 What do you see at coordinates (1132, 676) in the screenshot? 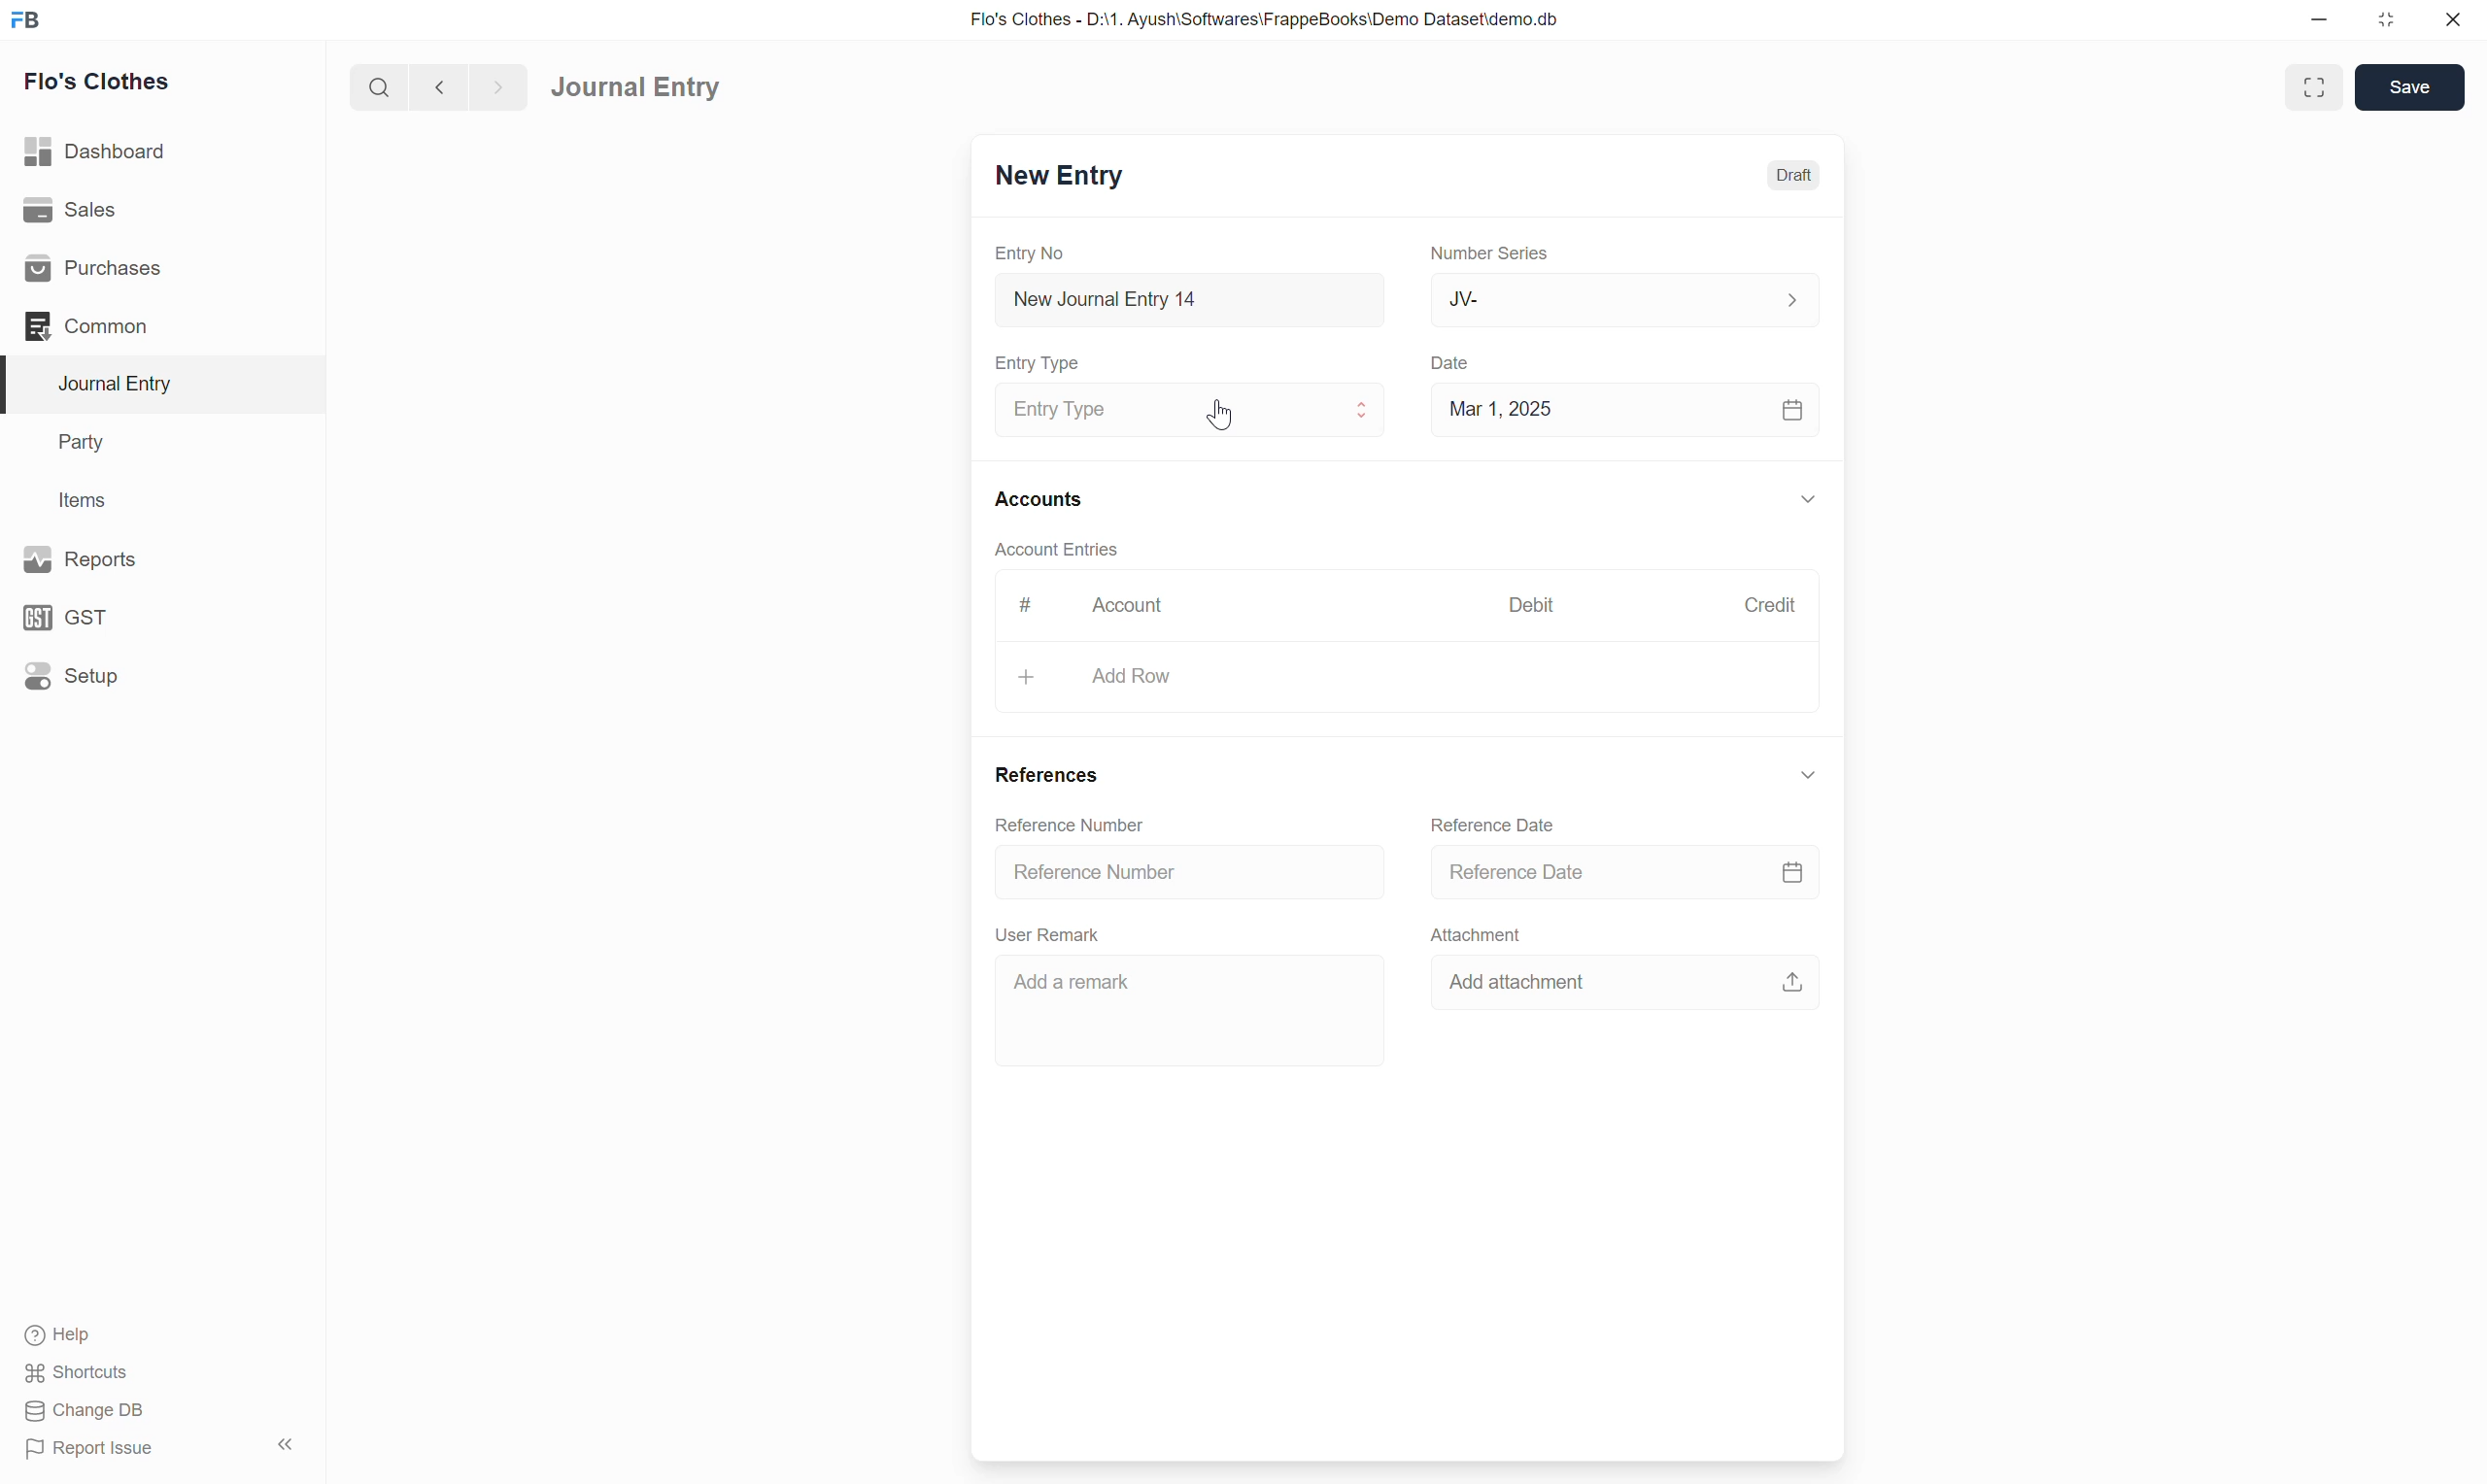
I see `+ Add Row` at bounding box center [1132, 676].